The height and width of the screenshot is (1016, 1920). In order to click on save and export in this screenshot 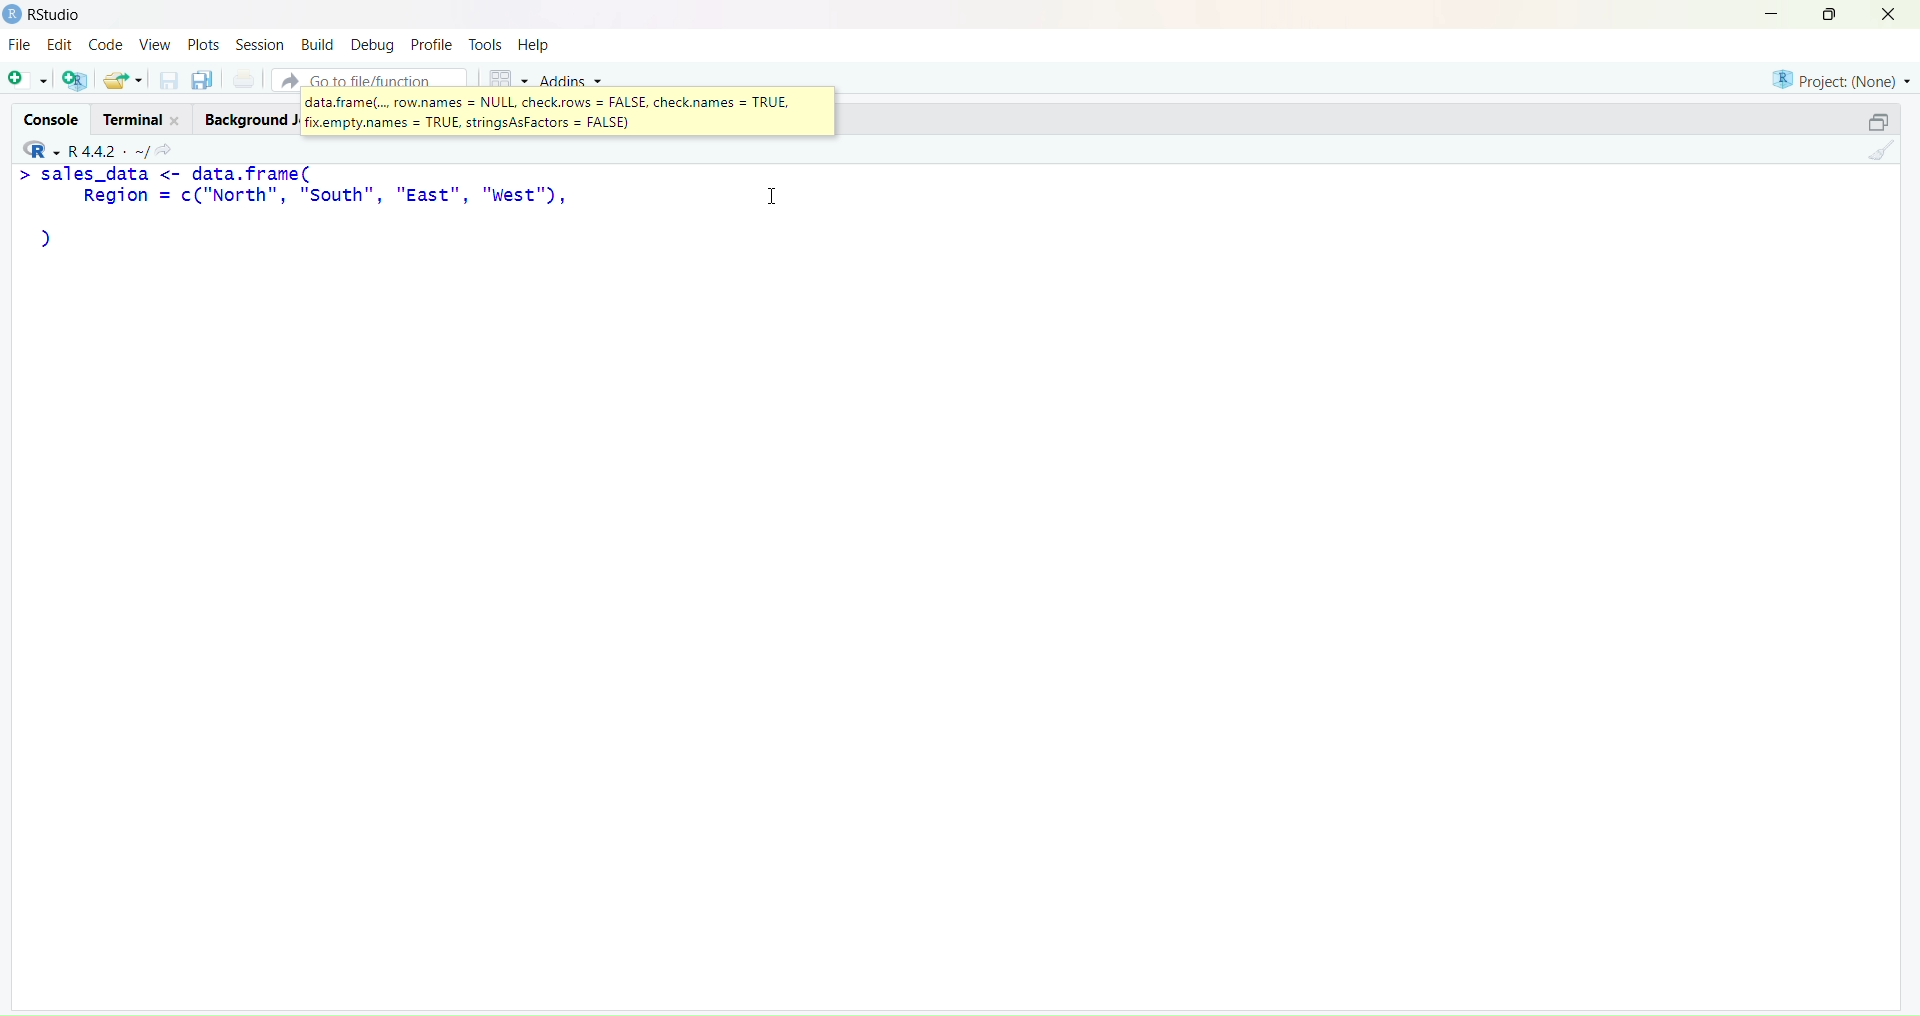, I will do `click(122, 81)`.